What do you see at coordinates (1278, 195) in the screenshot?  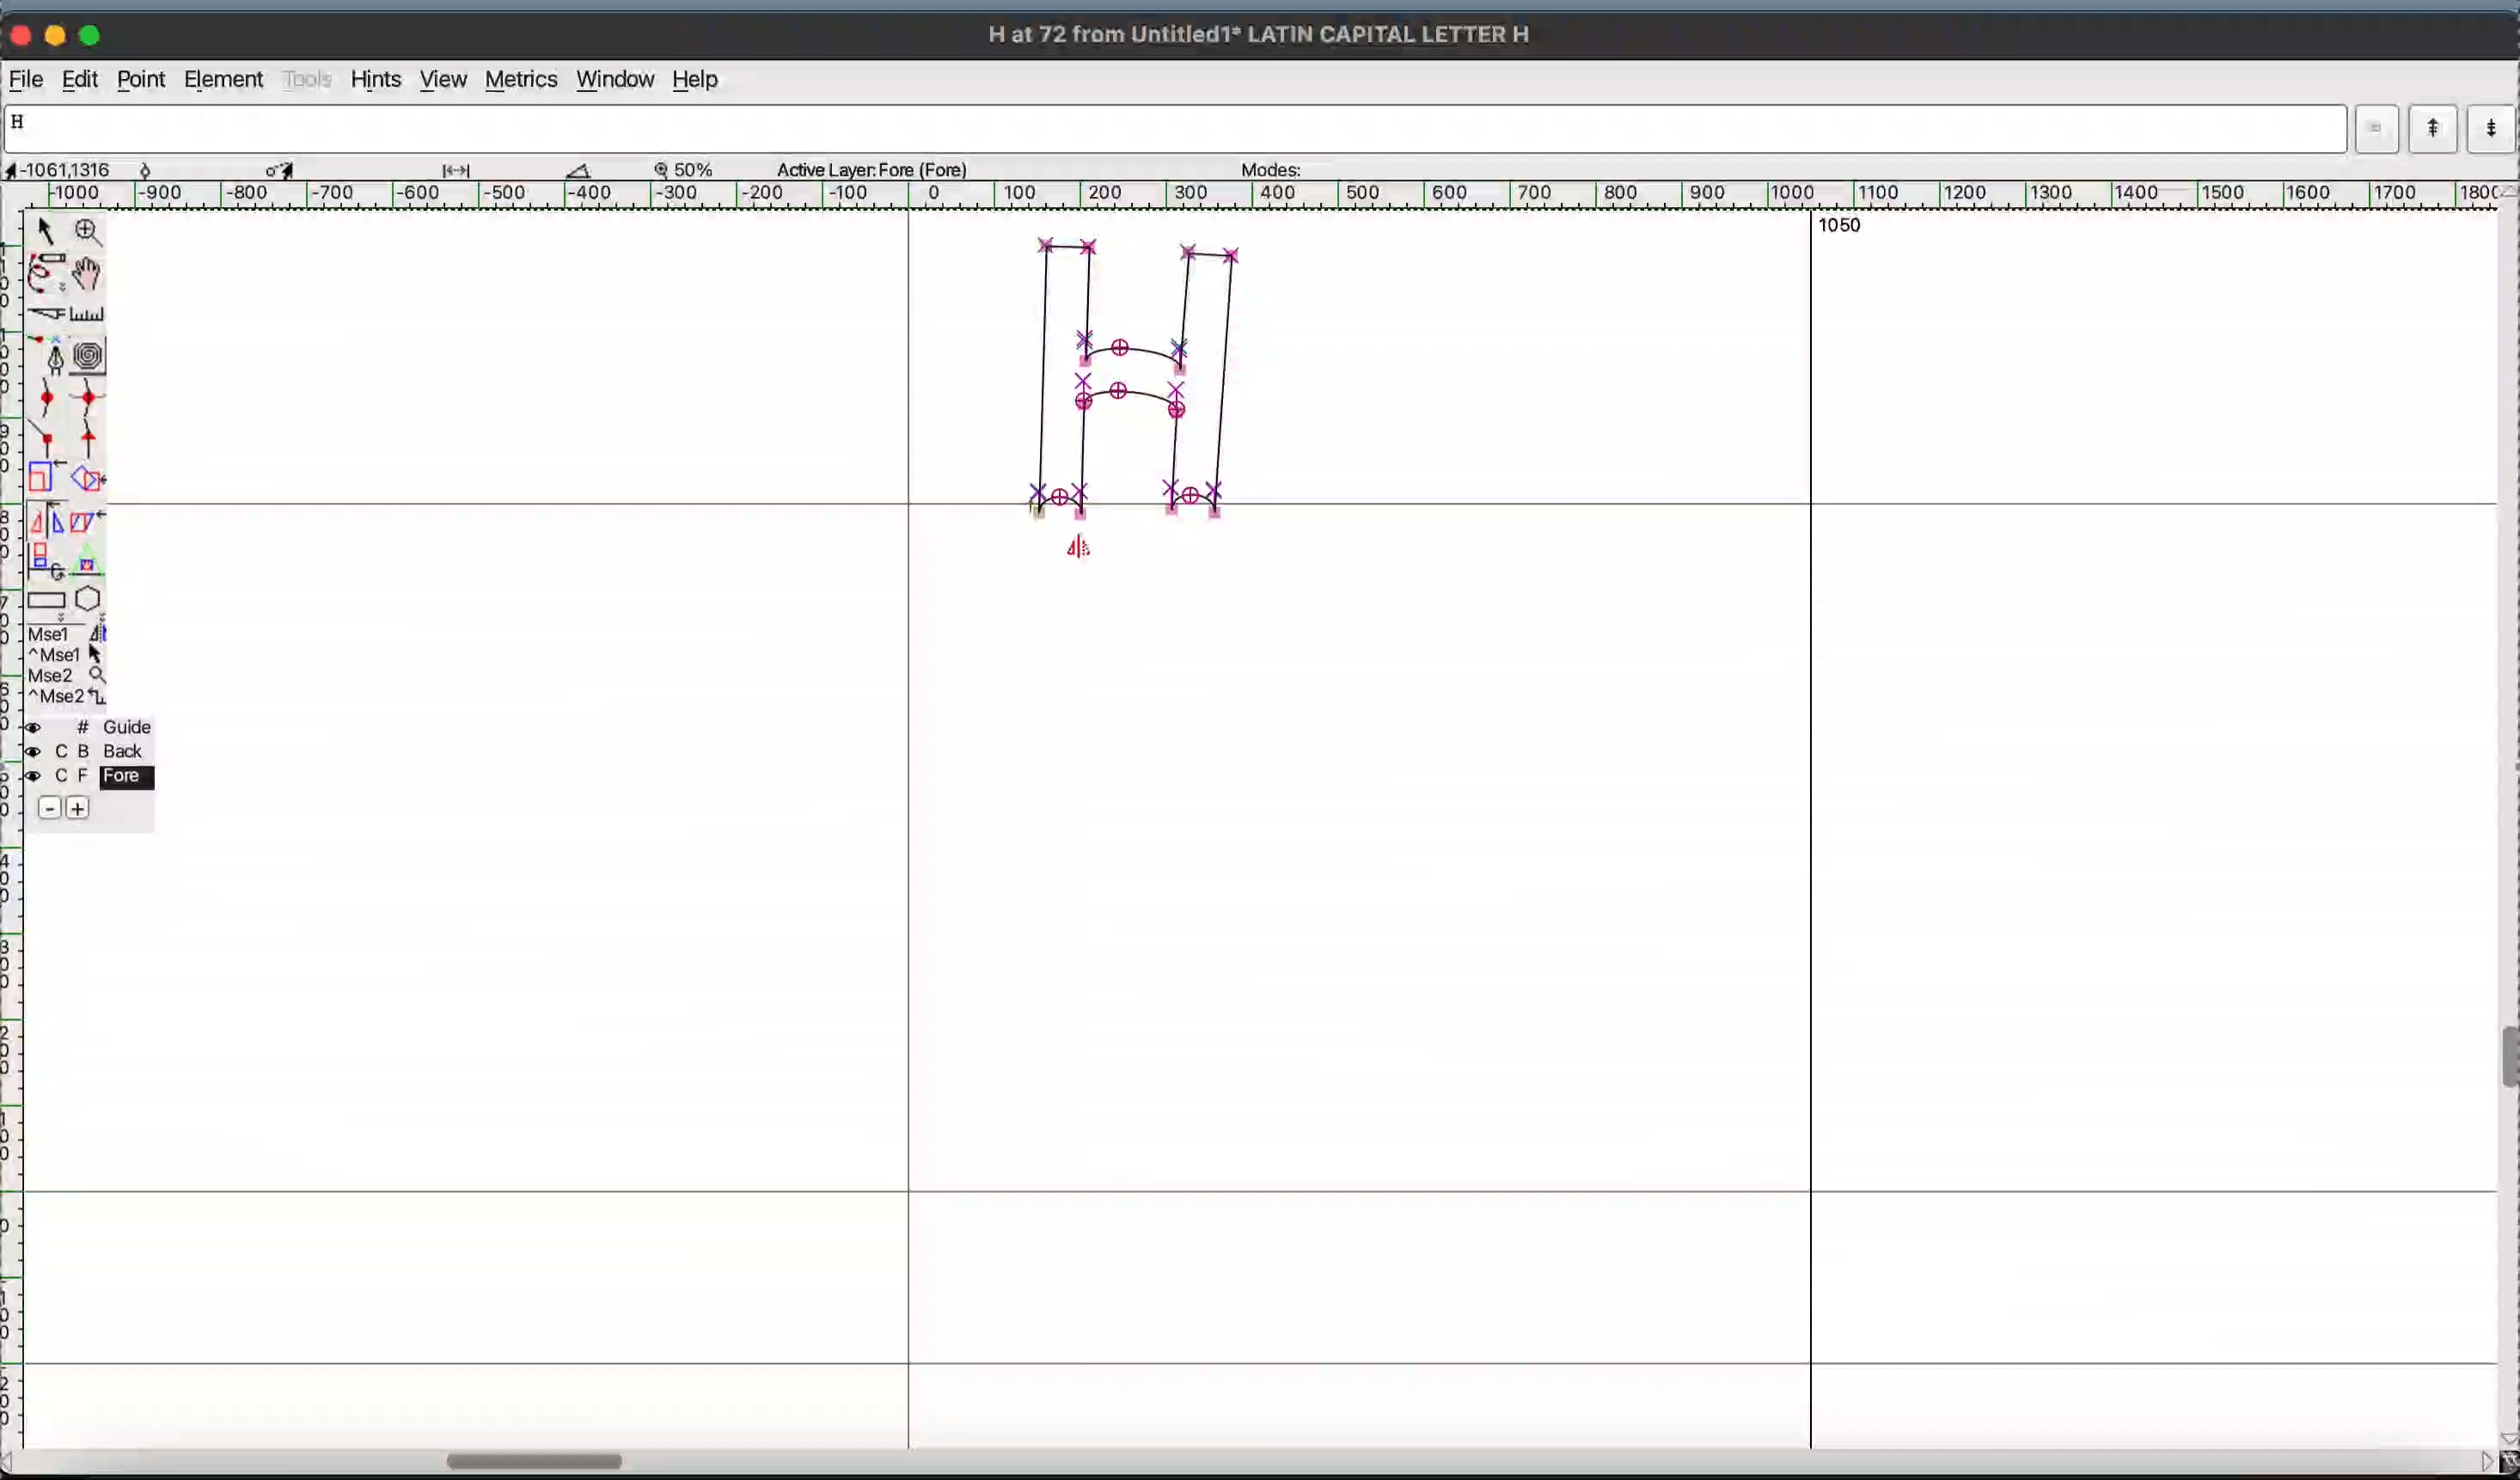 I see `ruler` at bounding box center [1278, 195].